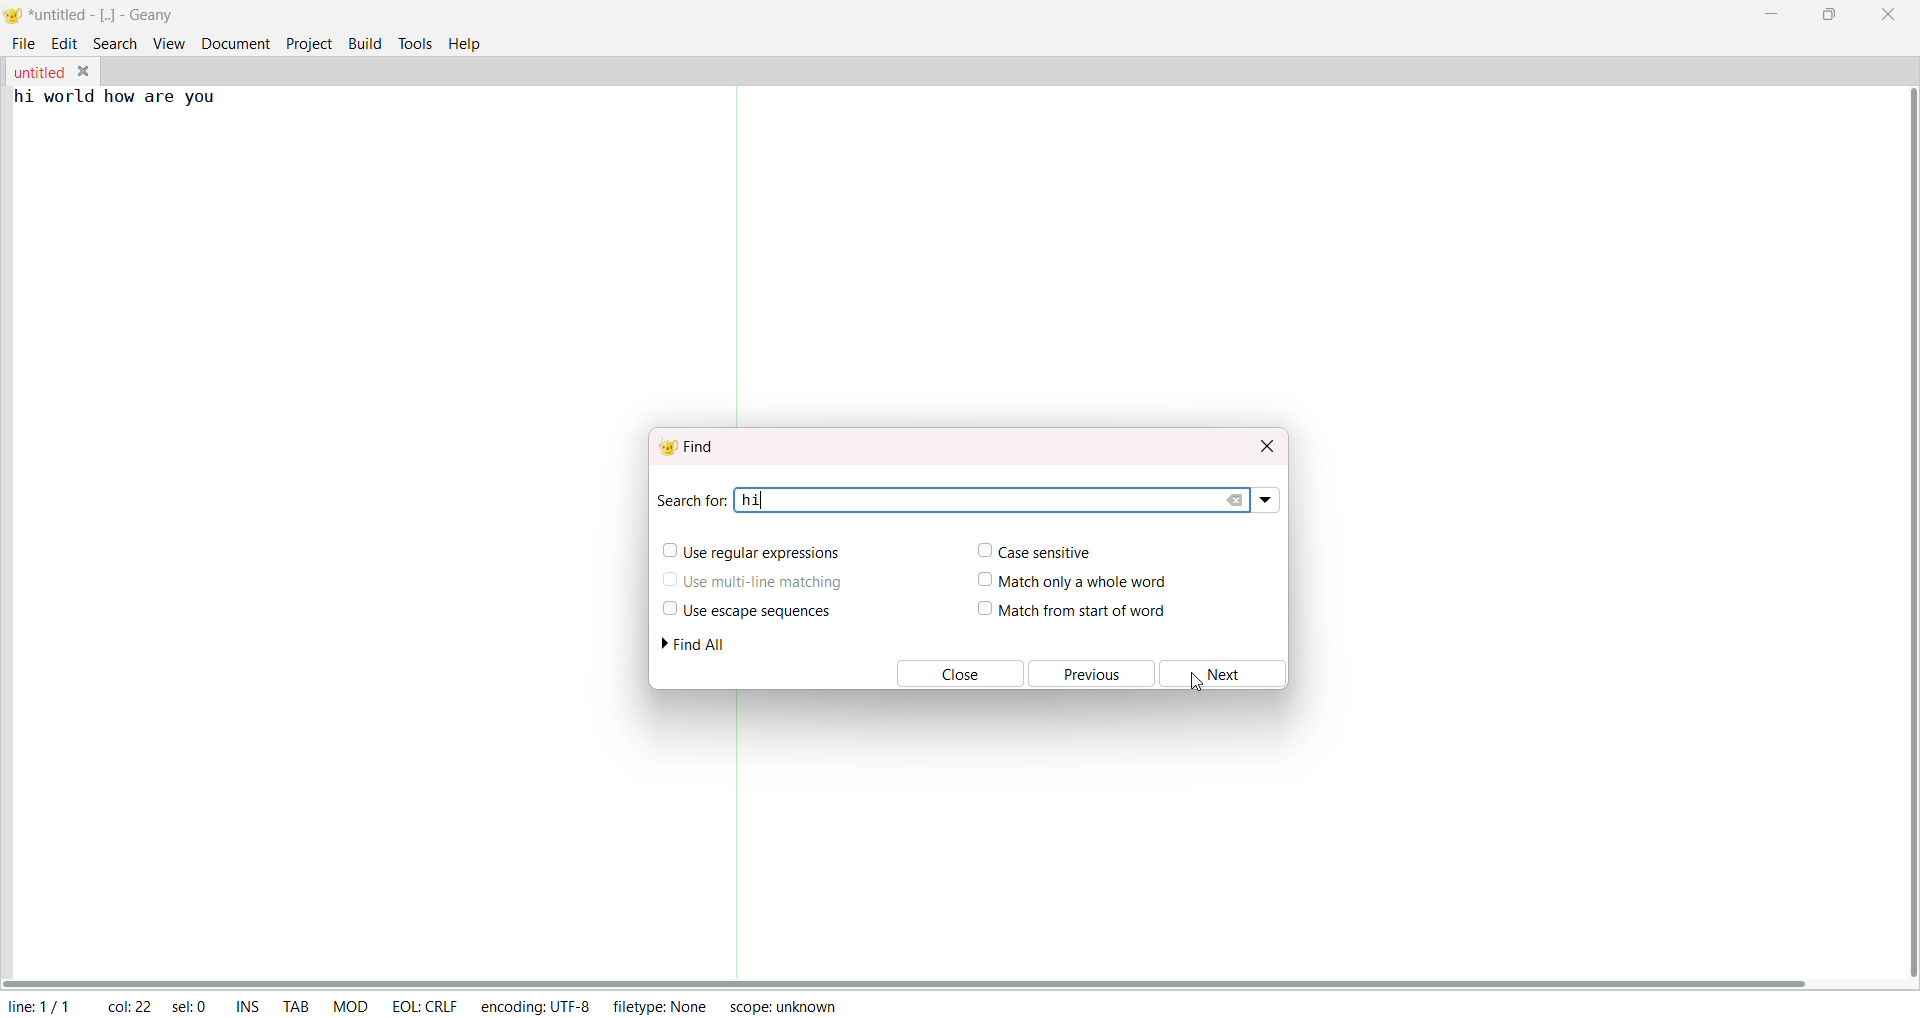  Describe the element at coordinates (950, 675) in the screenshot. I see `close` at that location.